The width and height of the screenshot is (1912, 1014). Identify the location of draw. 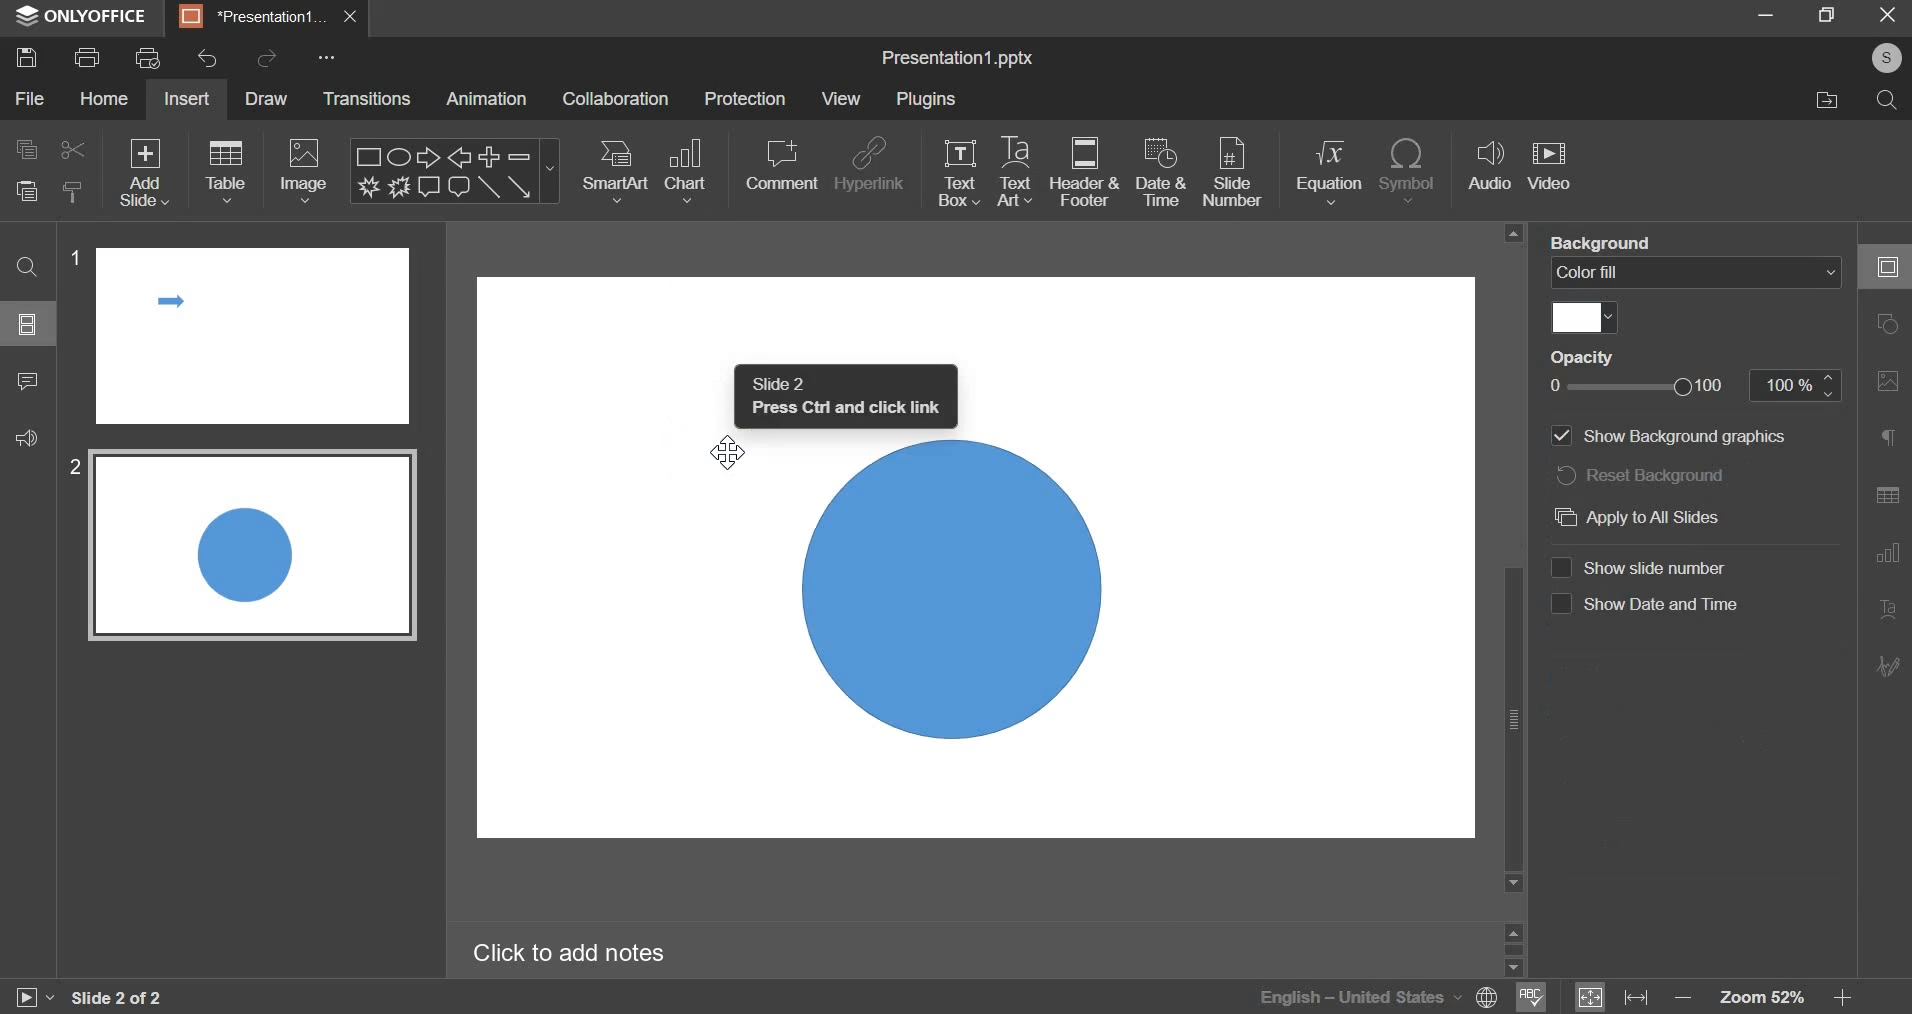
(265, 98).